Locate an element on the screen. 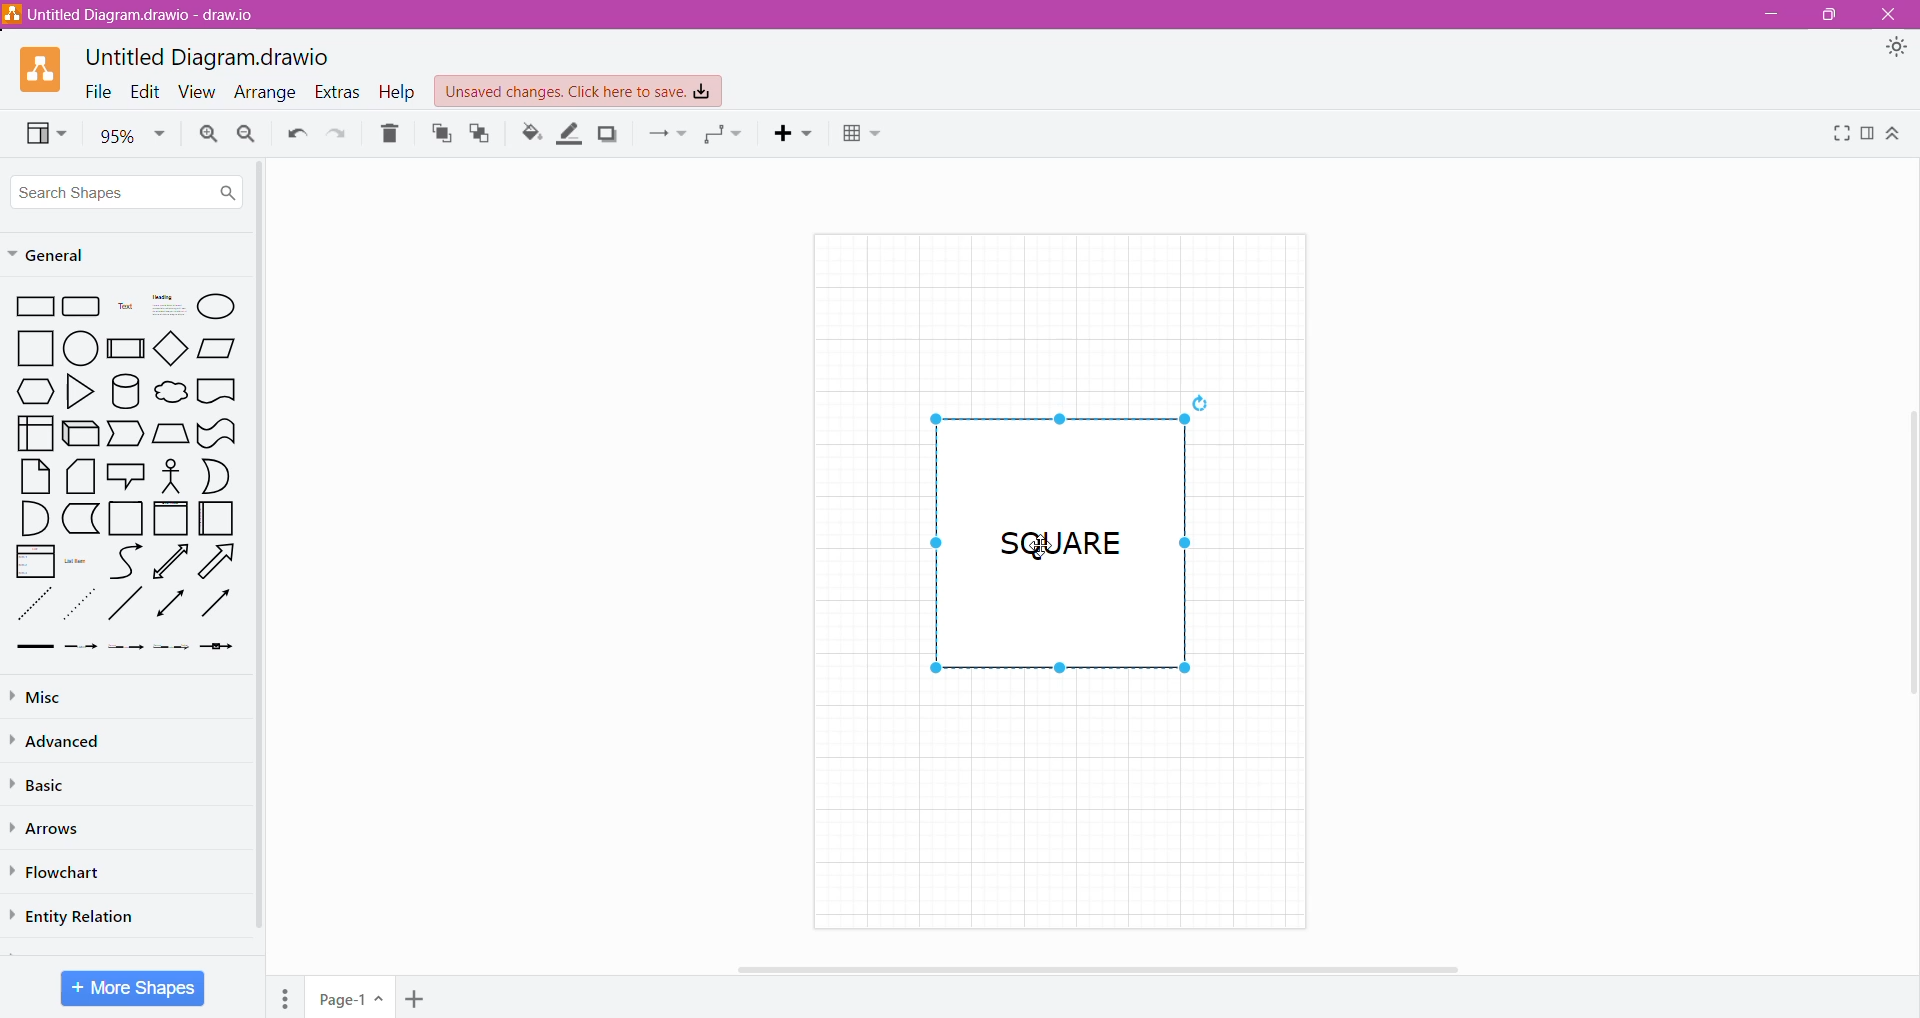  Help is located at coordinates (398, 93).